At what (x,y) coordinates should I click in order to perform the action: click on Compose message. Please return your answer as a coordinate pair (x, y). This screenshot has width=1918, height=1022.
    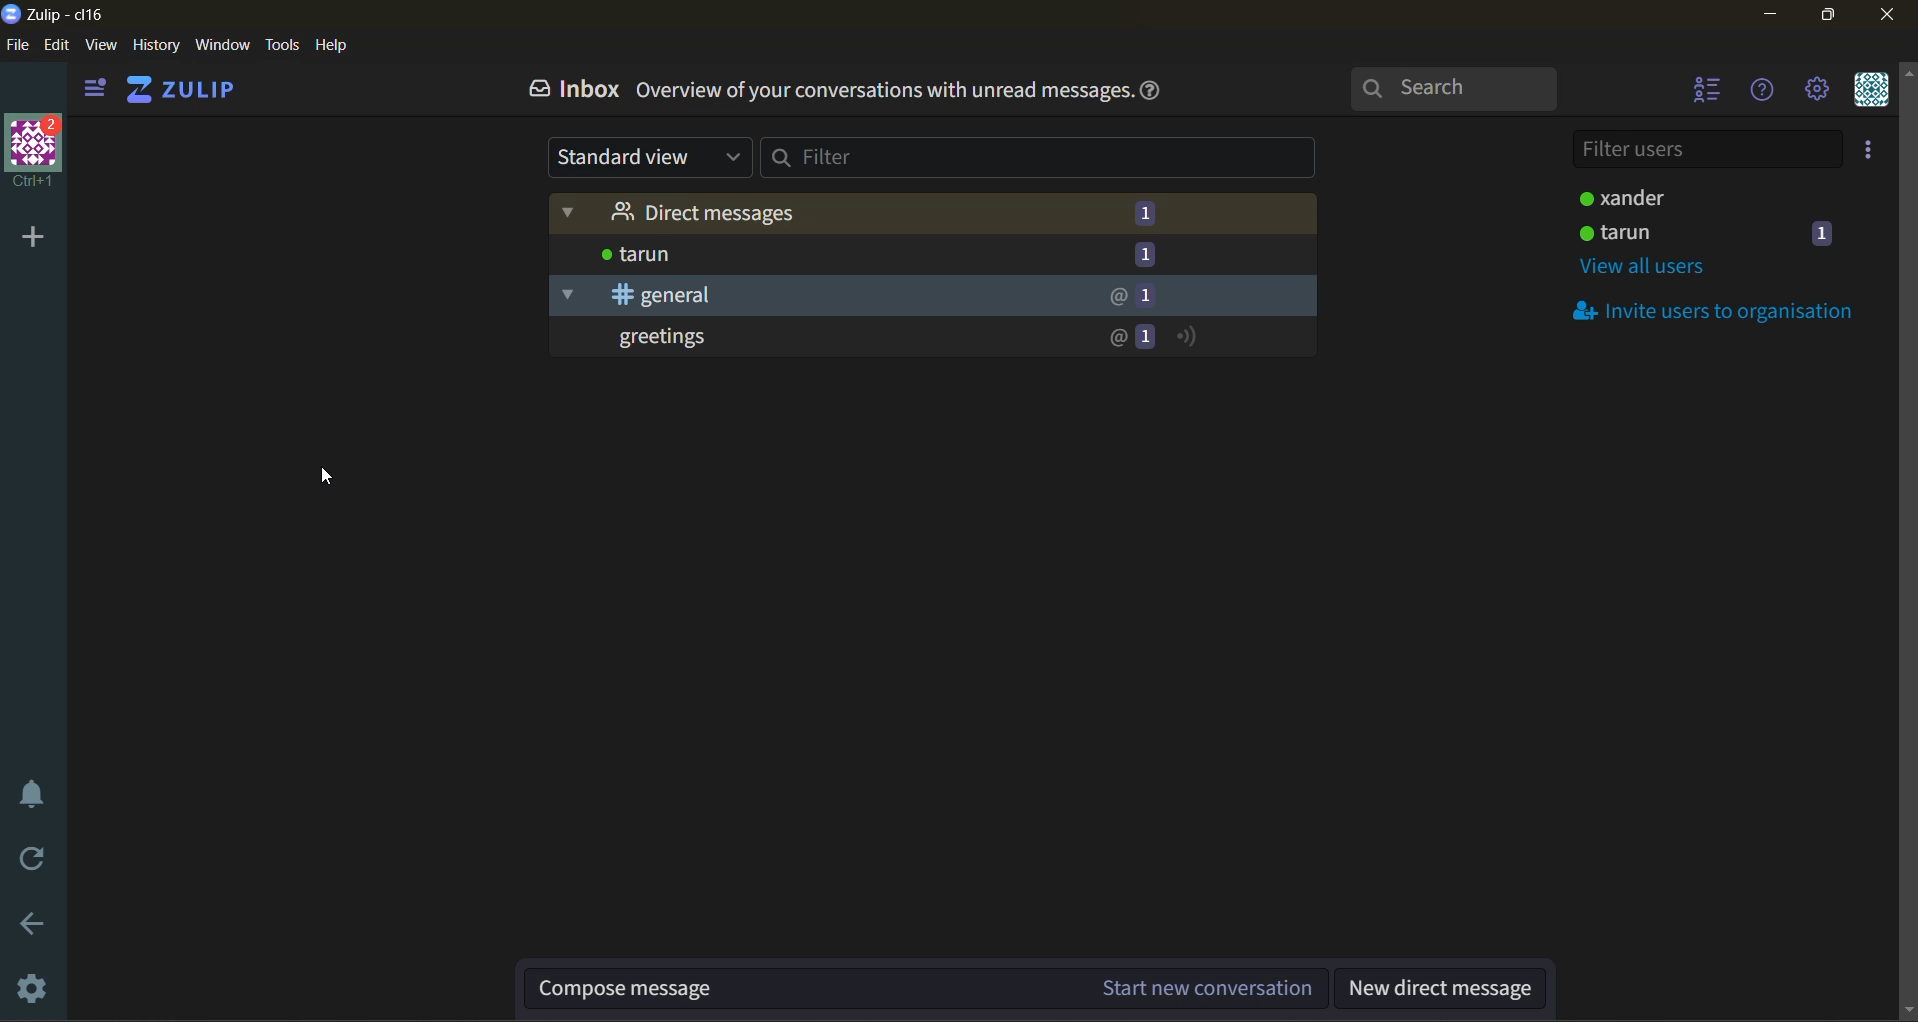
    Looking at the image, I should click on (729, 988).